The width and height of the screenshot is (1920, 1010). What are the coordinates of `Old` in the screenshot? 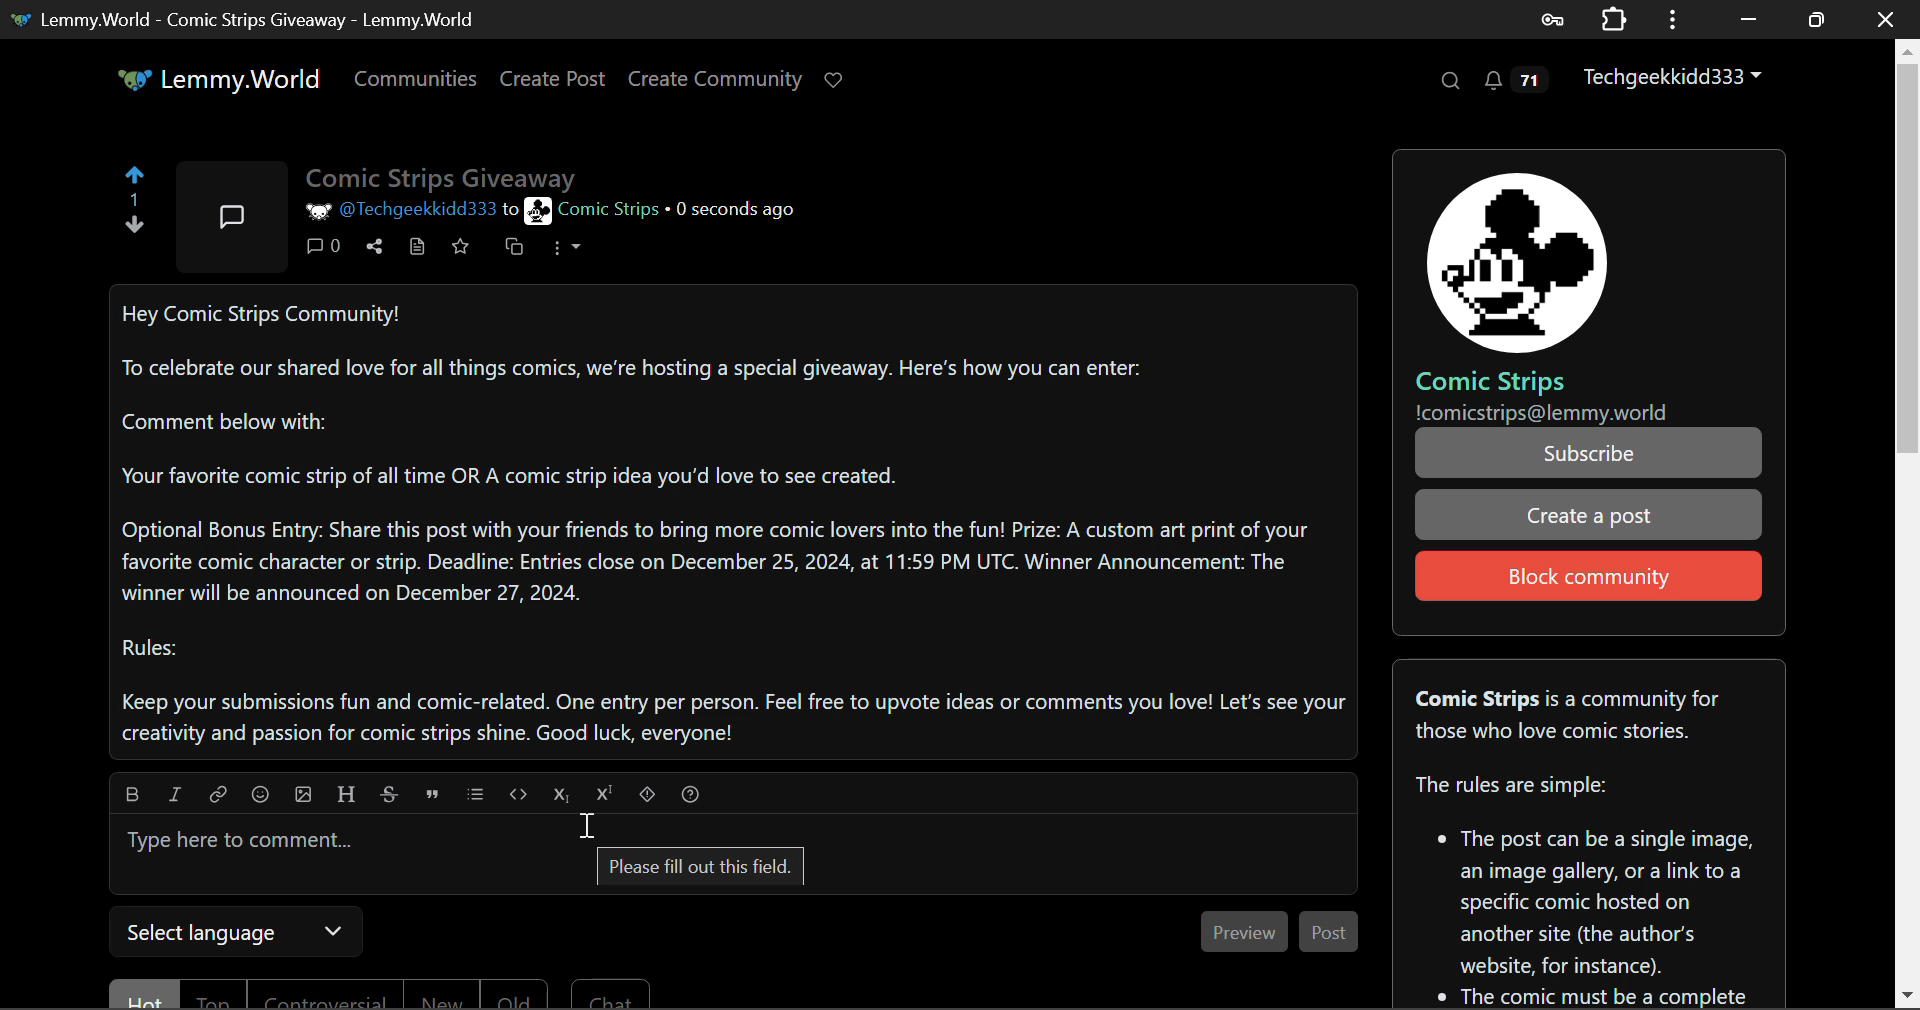 It's located at (514, 994).